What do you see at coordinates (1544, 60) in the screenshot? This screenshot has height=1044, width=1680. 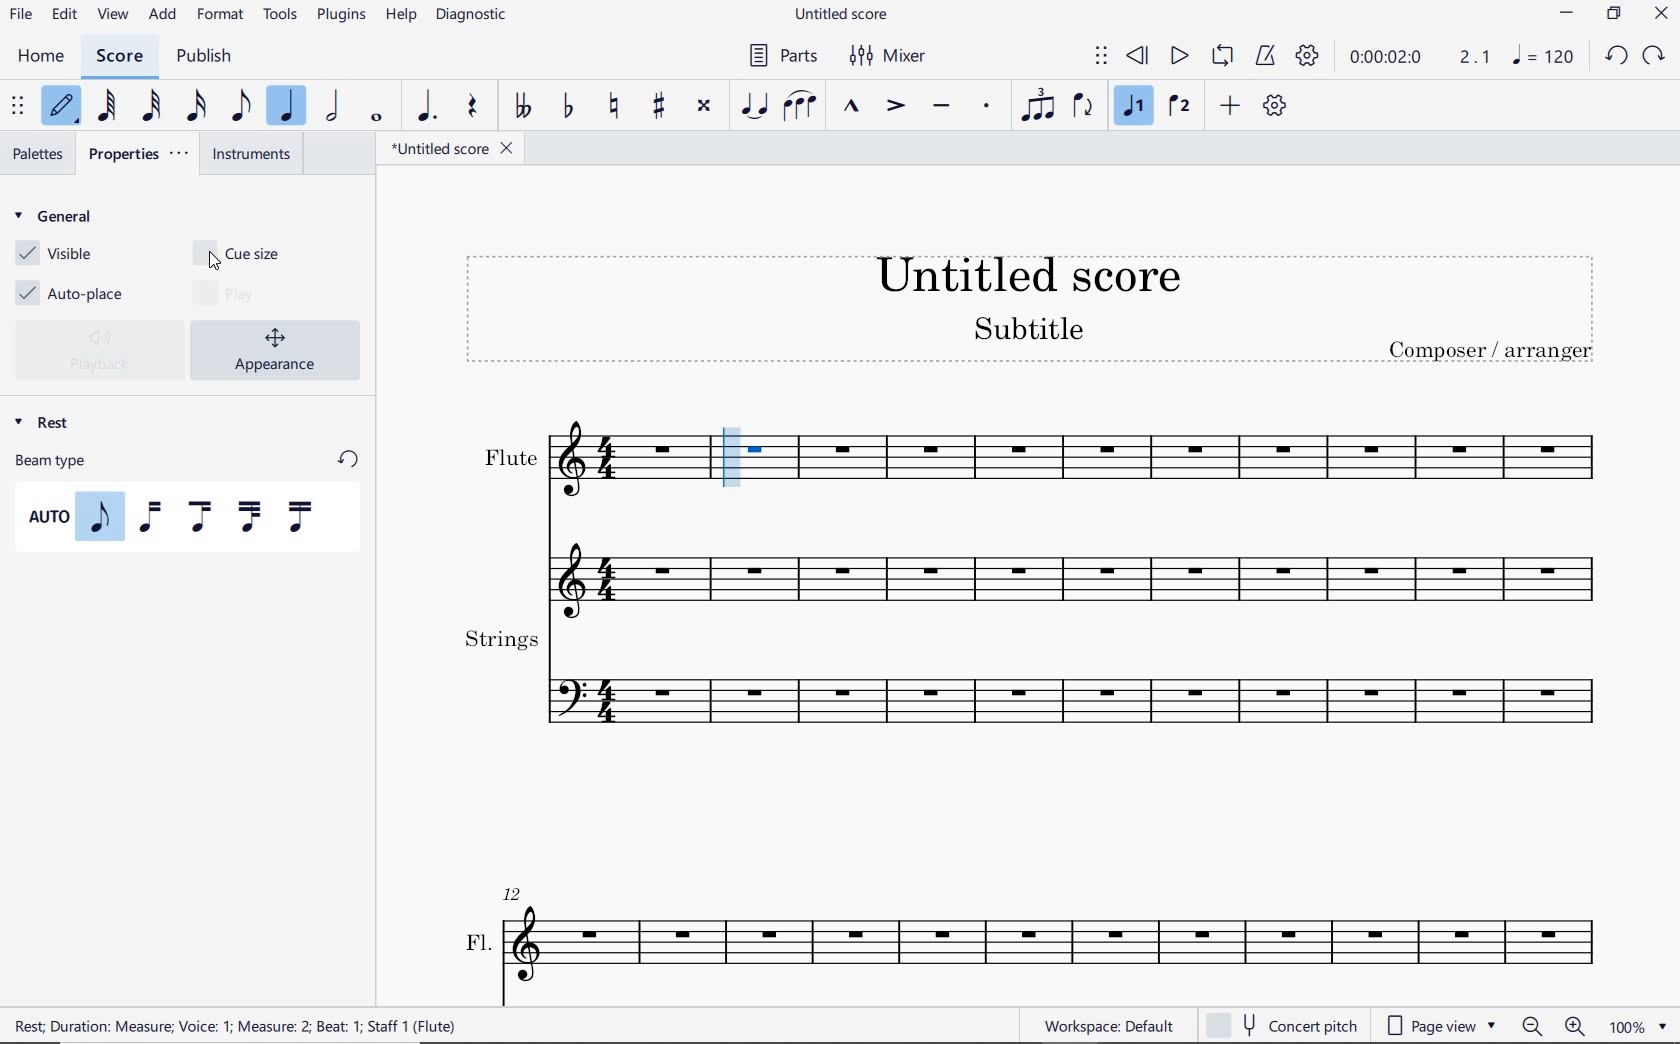 I see `note` at bounding box center [1544, 60].